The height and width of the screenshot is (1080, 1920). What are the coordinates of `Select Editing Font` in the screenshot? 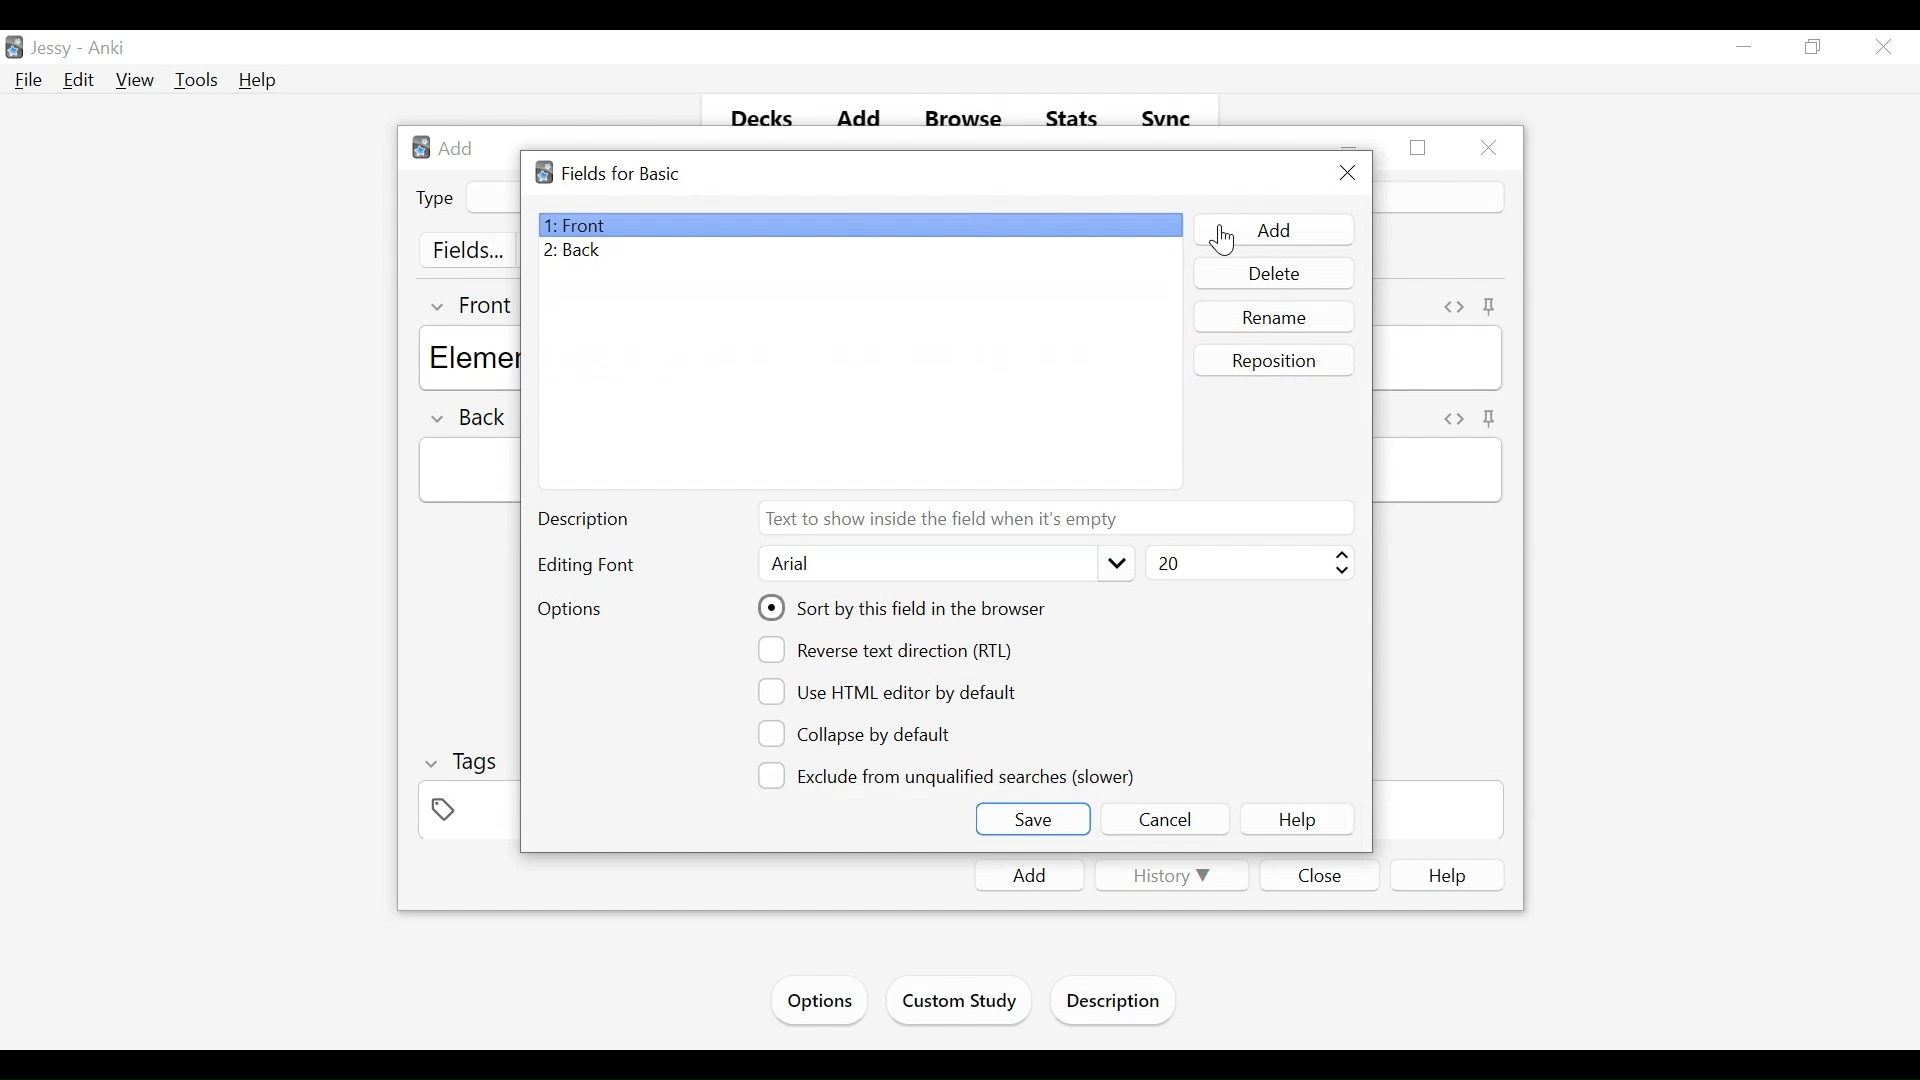 It's located at (947, 564).